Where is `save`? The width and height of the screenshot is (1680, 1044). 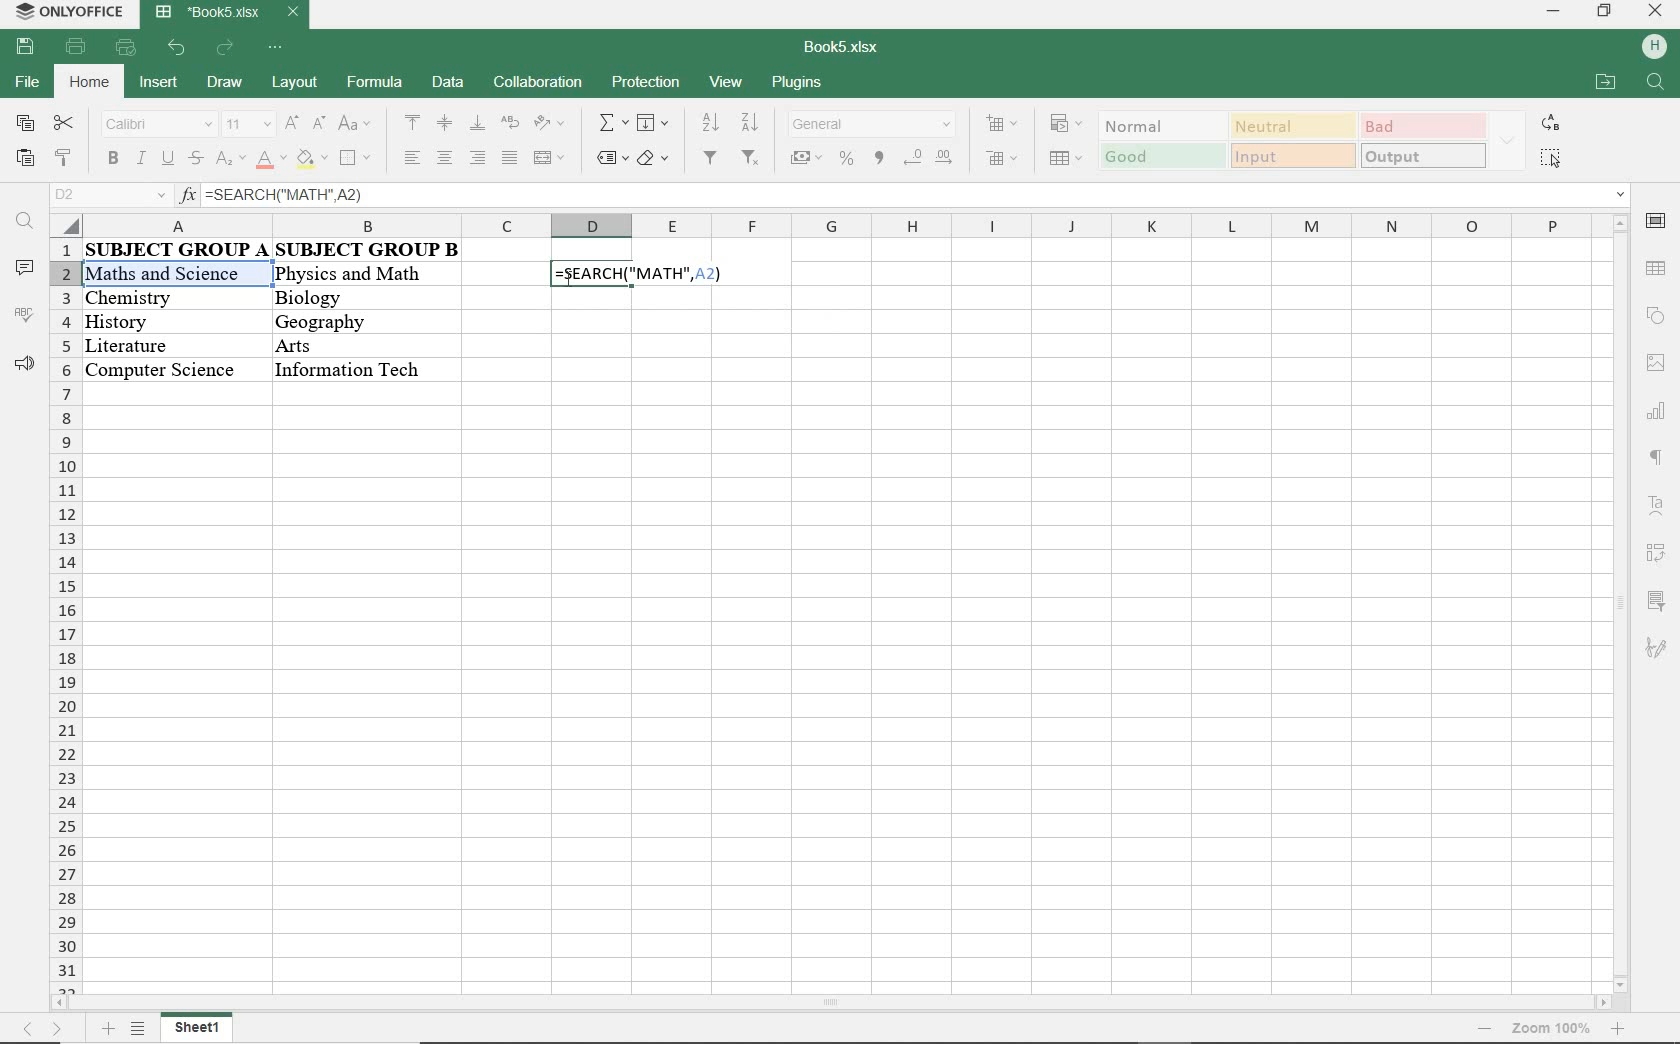 save is located at coordinates (25, 48).